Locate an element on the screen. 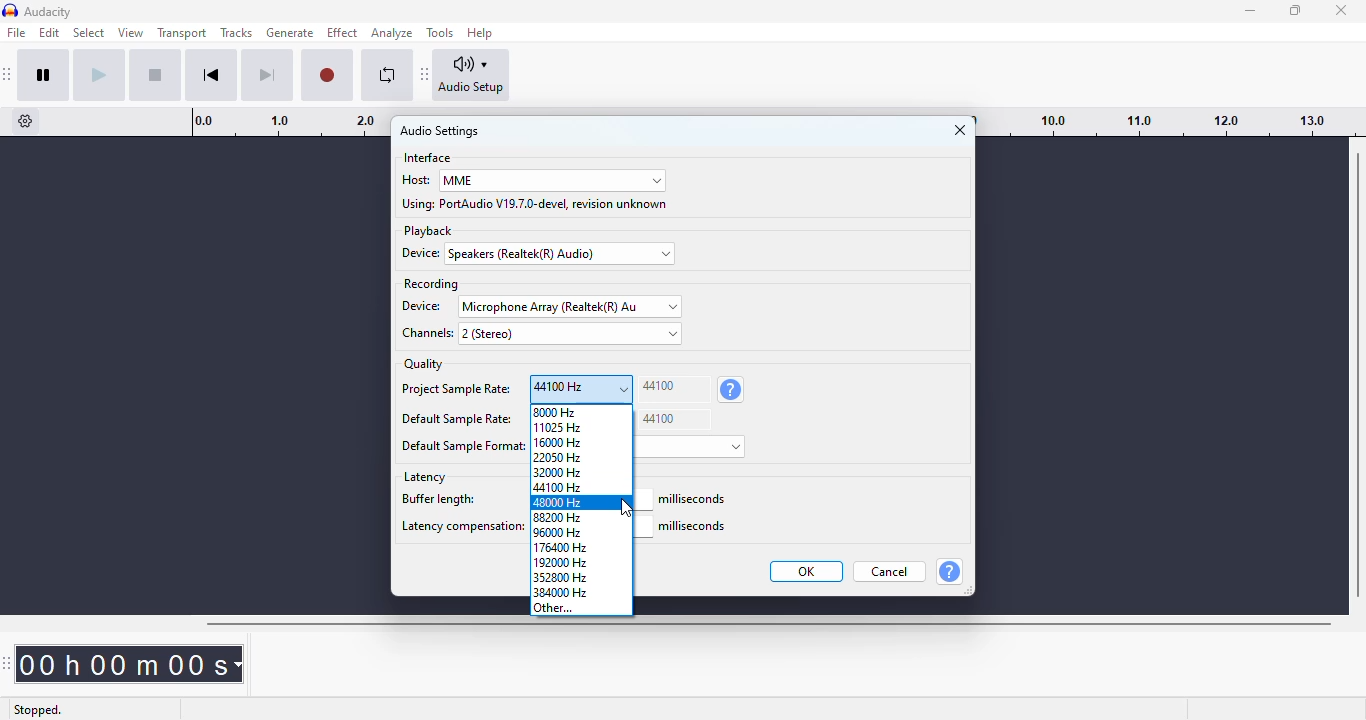 The height and width of the screenshot is (720, 1366). audacity audio setup toolbar is located at coordinates (425, 73).